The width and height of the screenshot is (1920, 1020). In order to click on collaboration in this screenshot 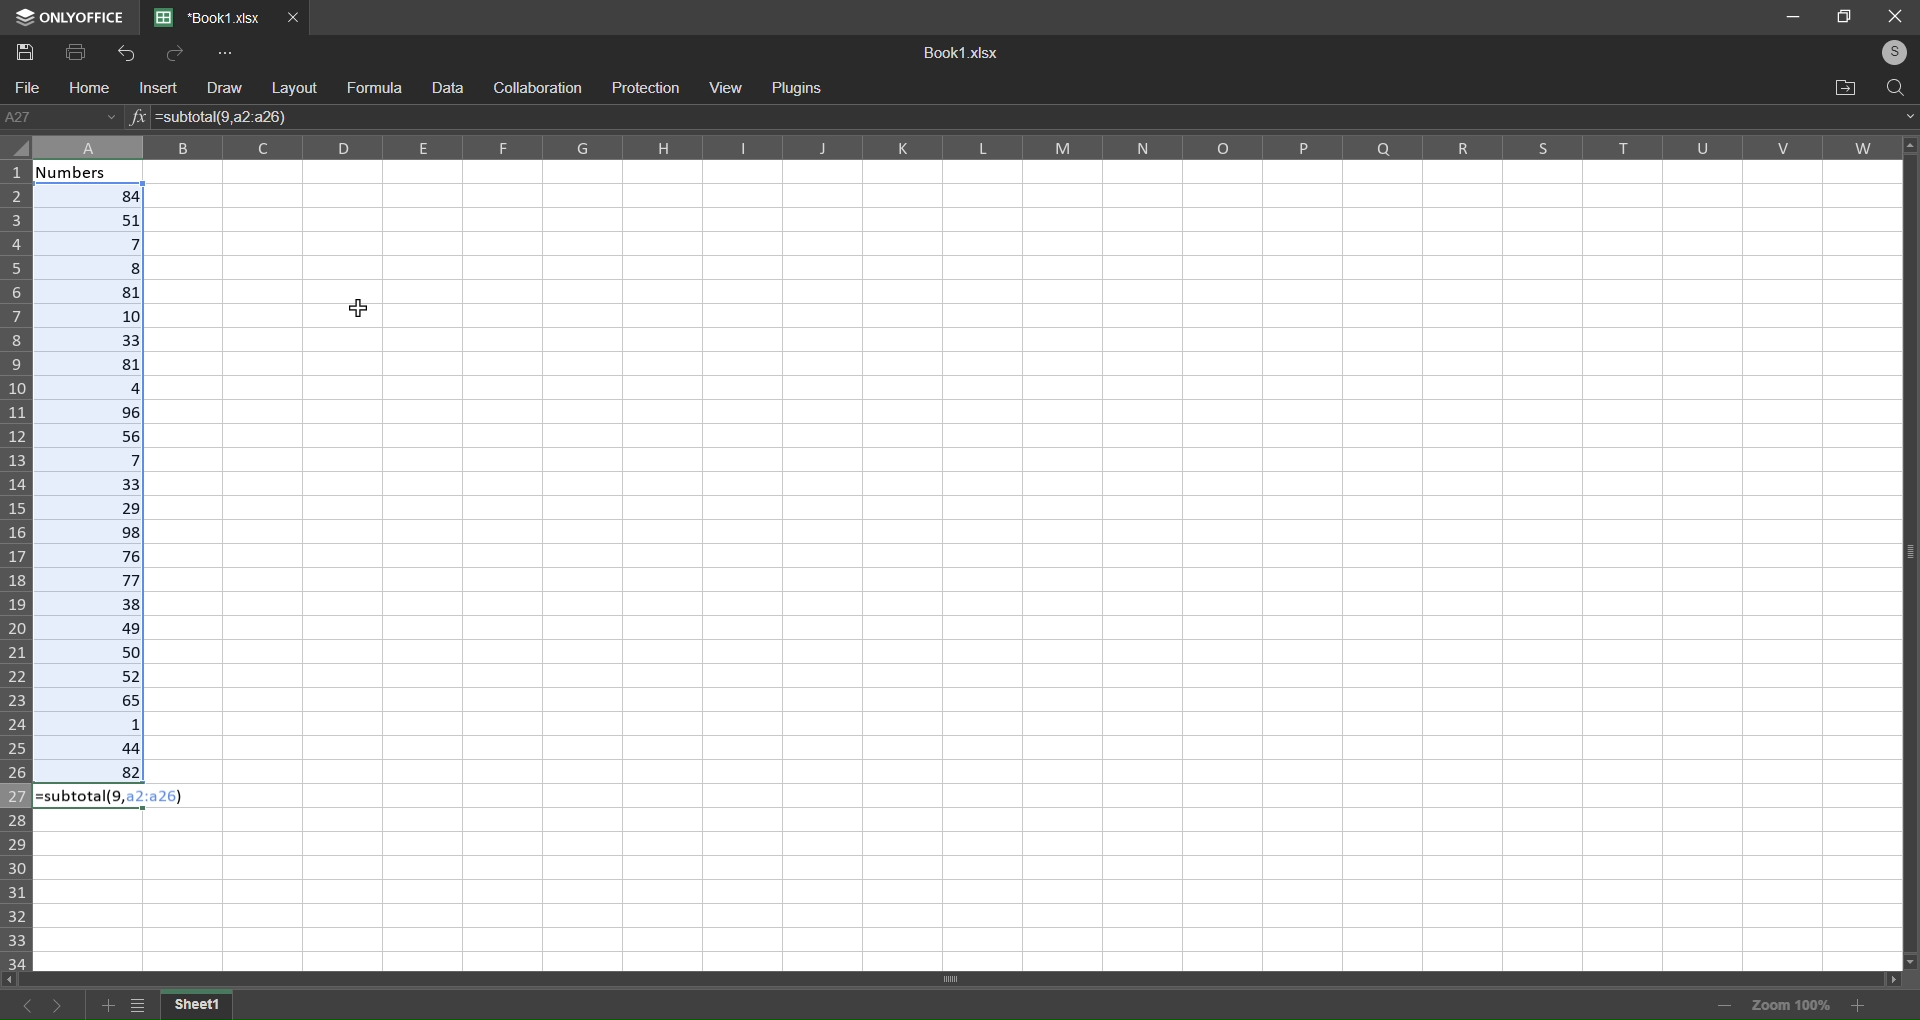, I will do `click(540, 88)`.